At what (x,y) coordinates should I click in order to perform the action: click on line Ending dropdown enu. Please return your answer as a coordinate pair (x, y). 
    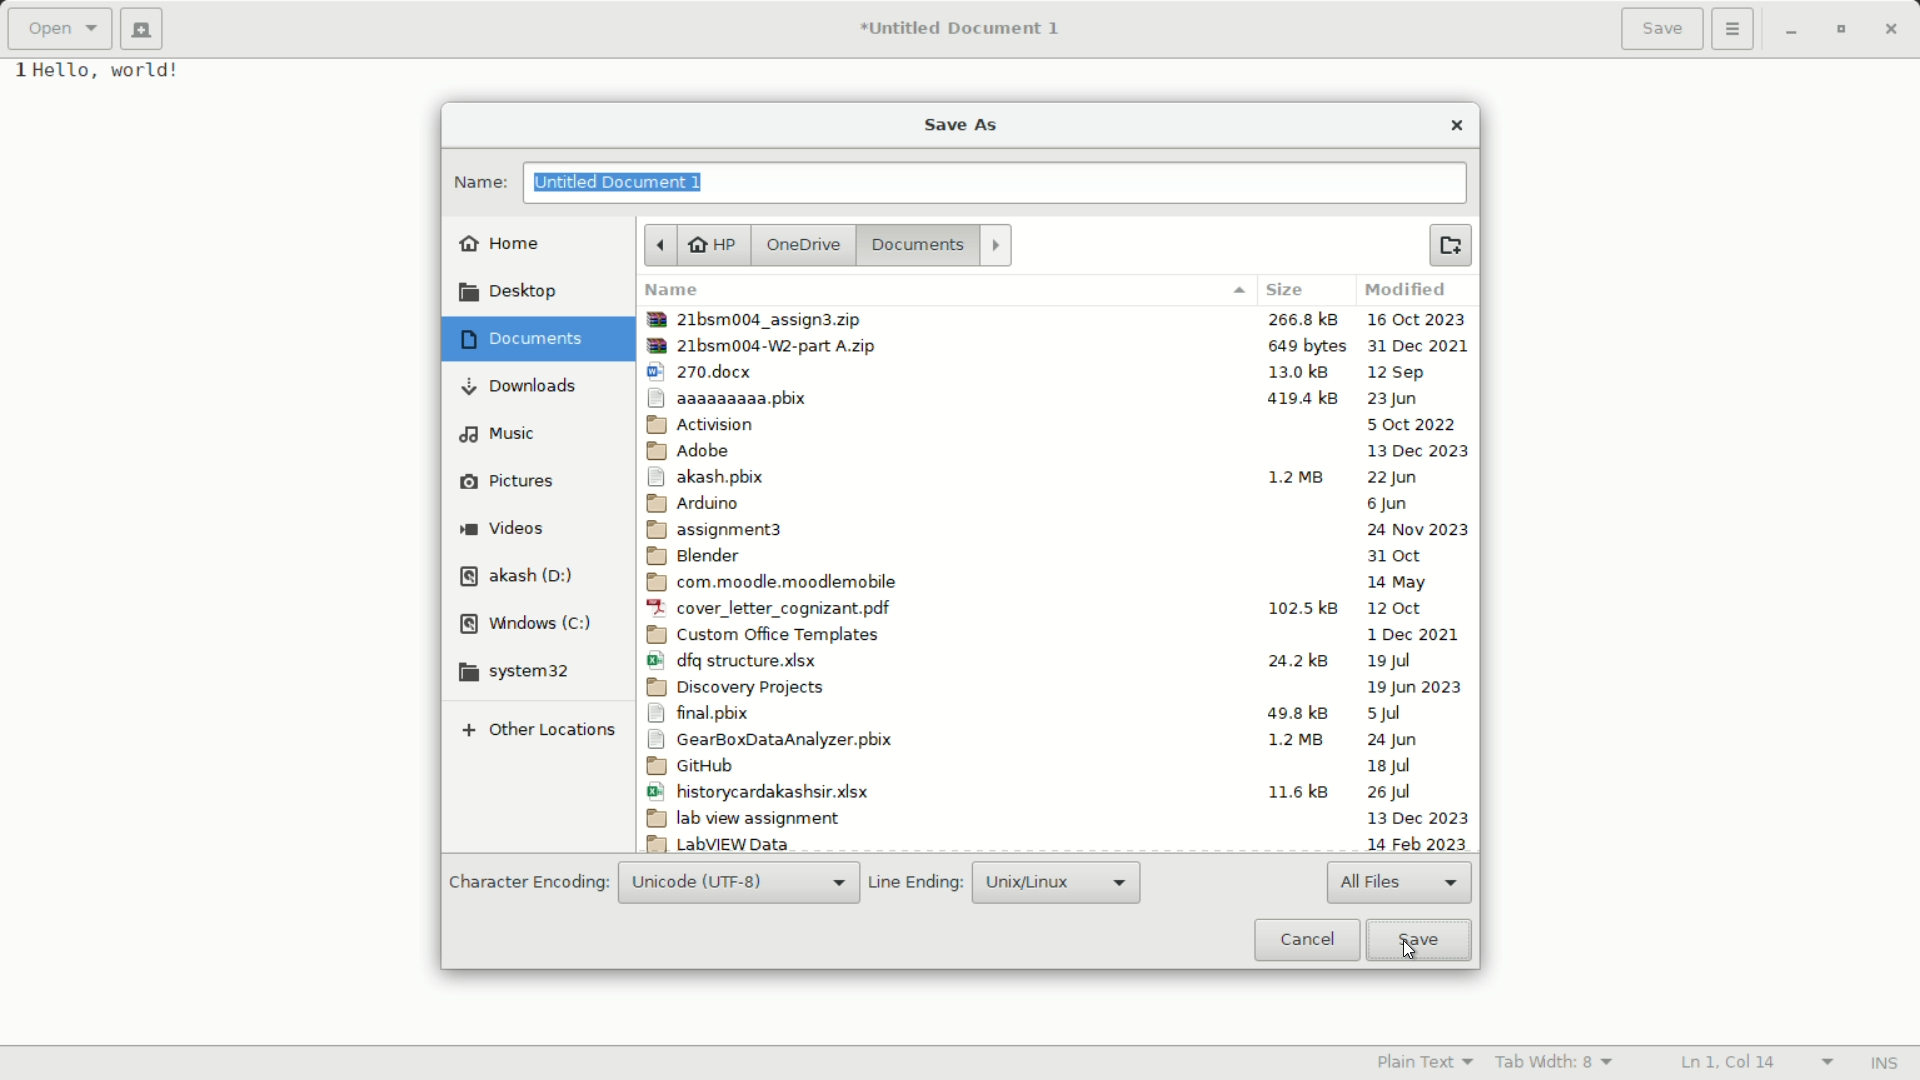
    Looking at the image, I should click on (1053, 881).